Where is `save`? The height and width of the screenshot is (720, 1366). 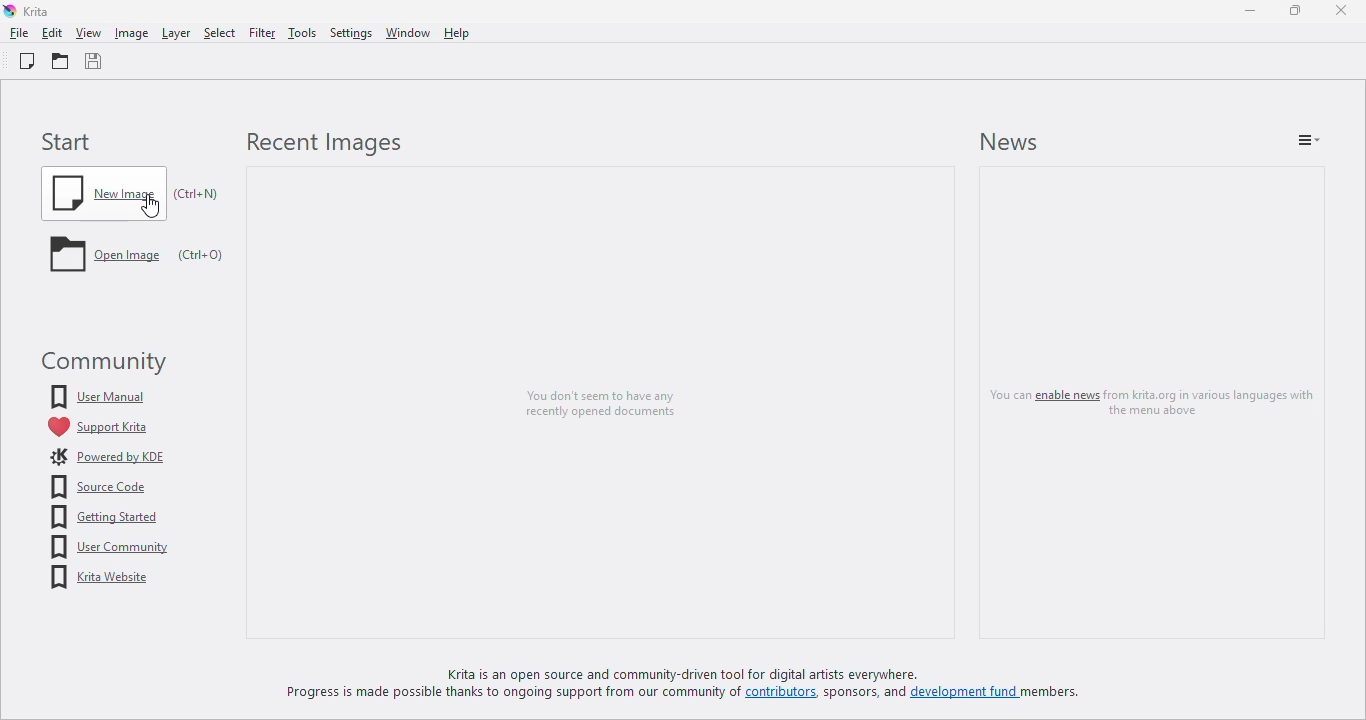
save is located at coordinates (94, 62).